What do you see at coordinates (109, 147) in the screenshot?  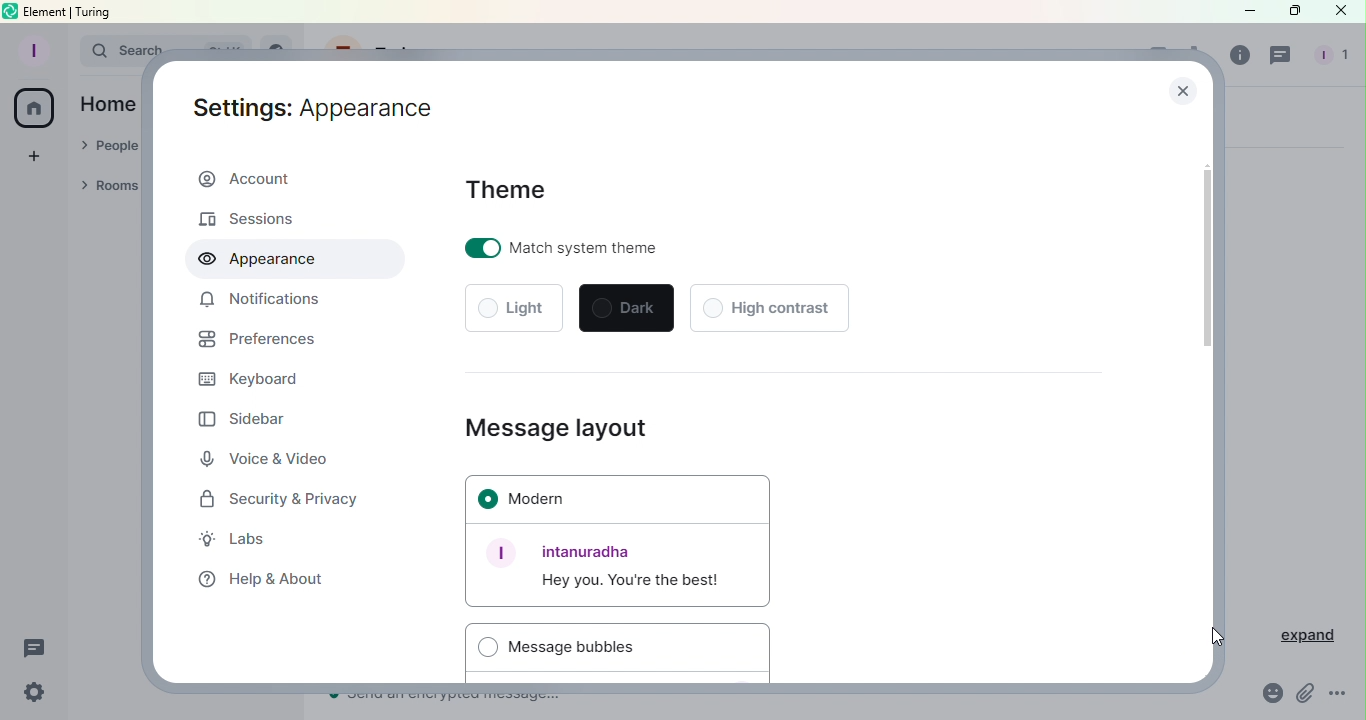 I see `People` at bounding box center [109, 147].